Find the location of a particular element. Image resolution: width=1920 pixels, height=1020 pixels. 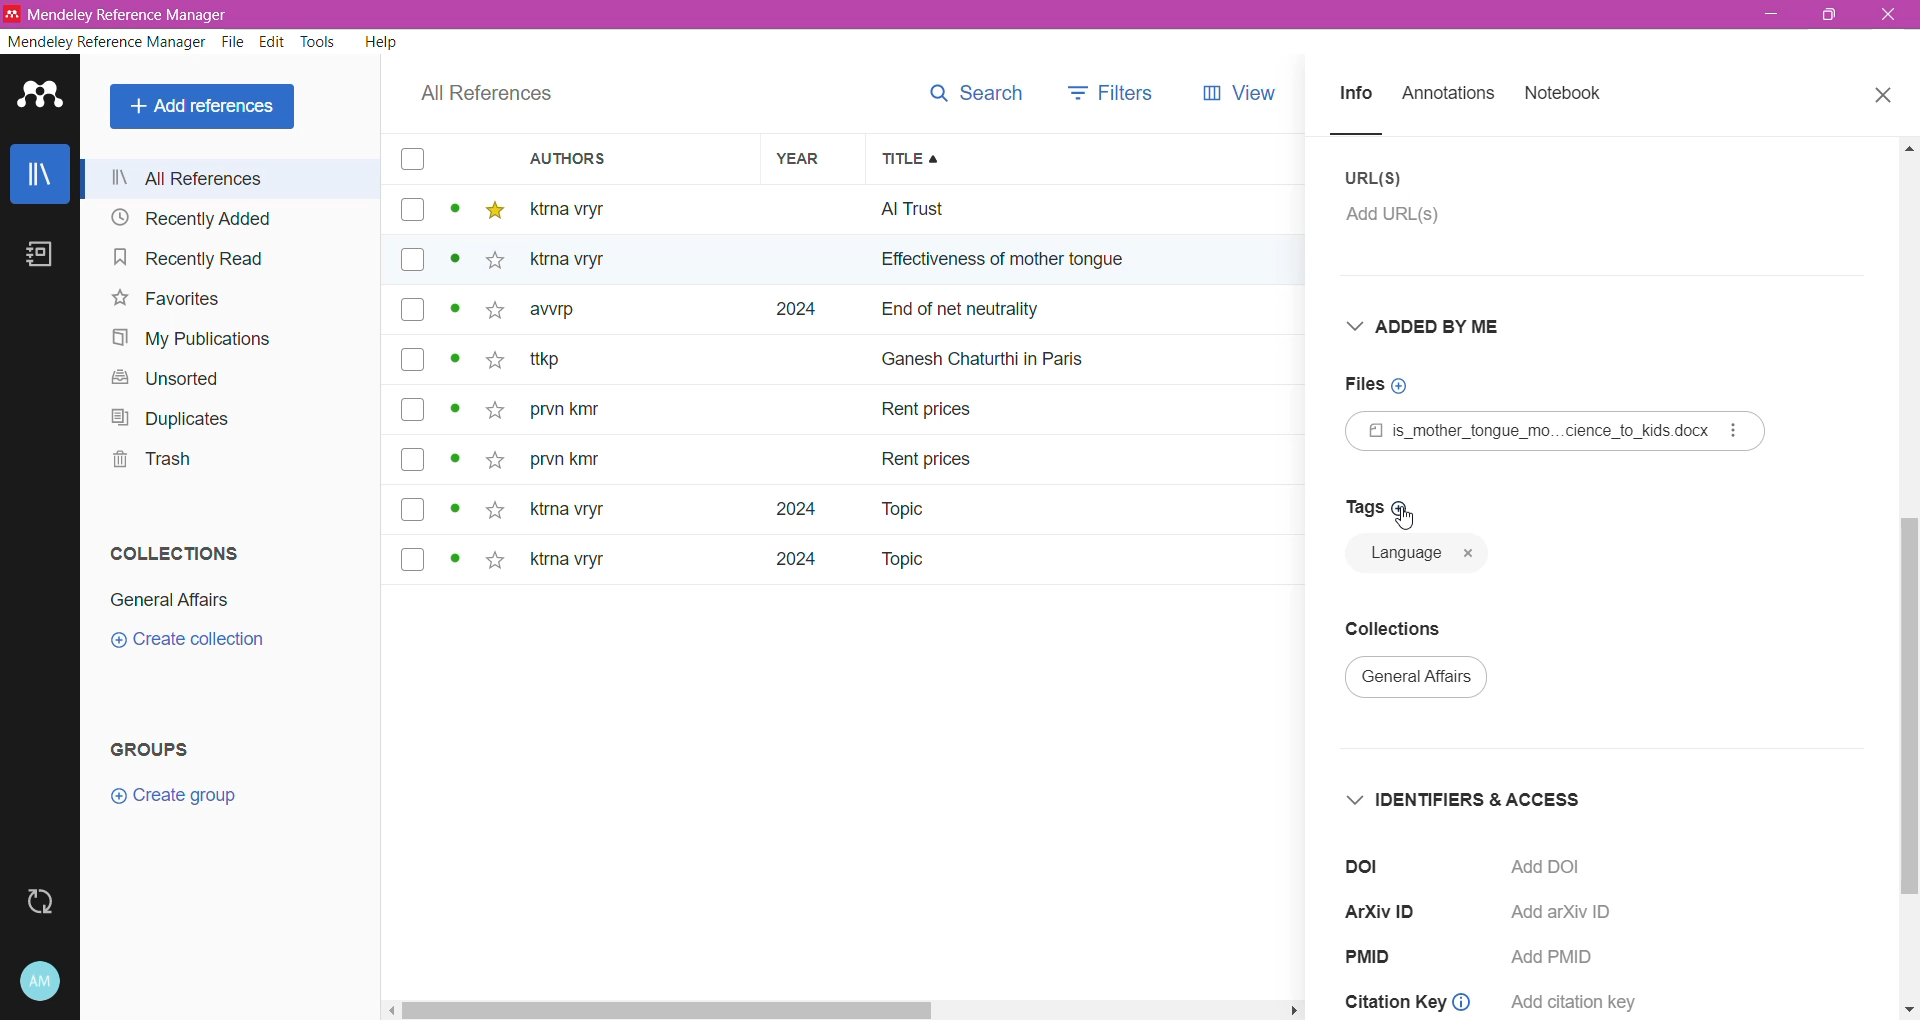

Last sync is located at coordinates (39, 902).